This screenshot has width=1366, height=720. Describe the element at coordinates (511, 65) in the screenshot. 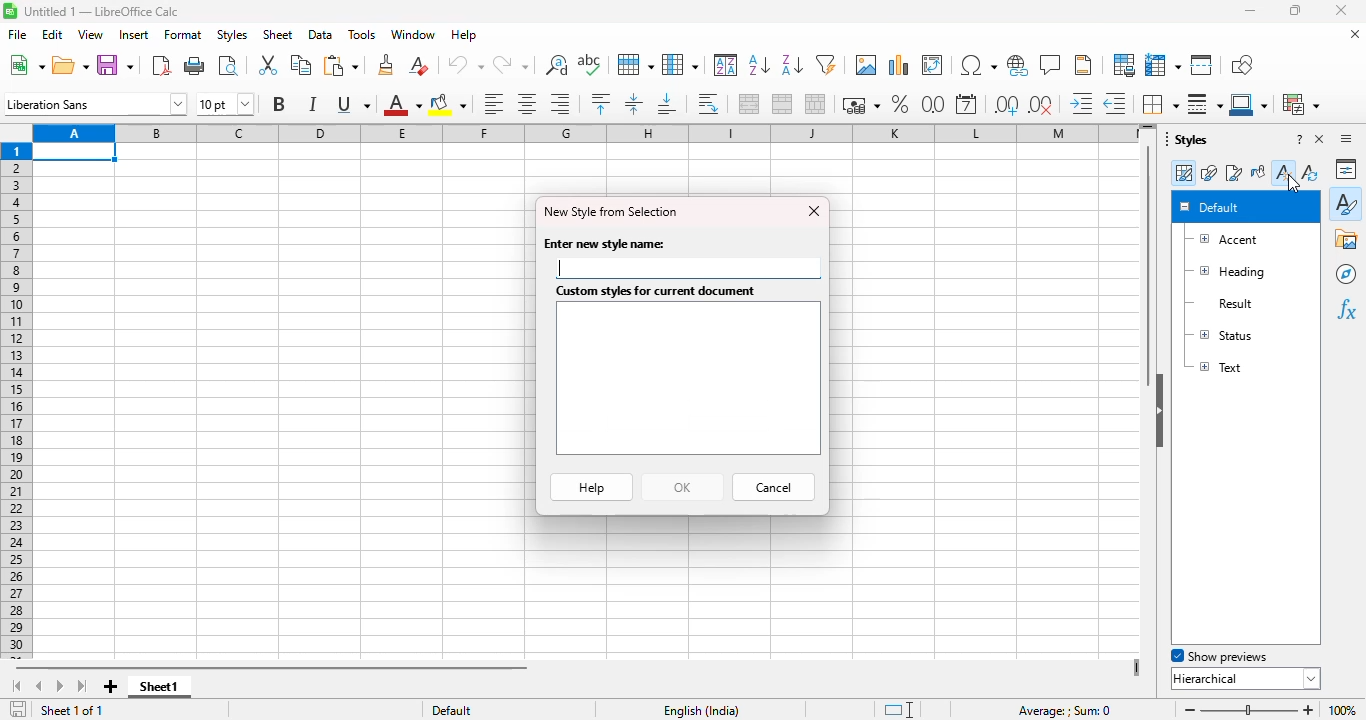

I see `redo` at that location.